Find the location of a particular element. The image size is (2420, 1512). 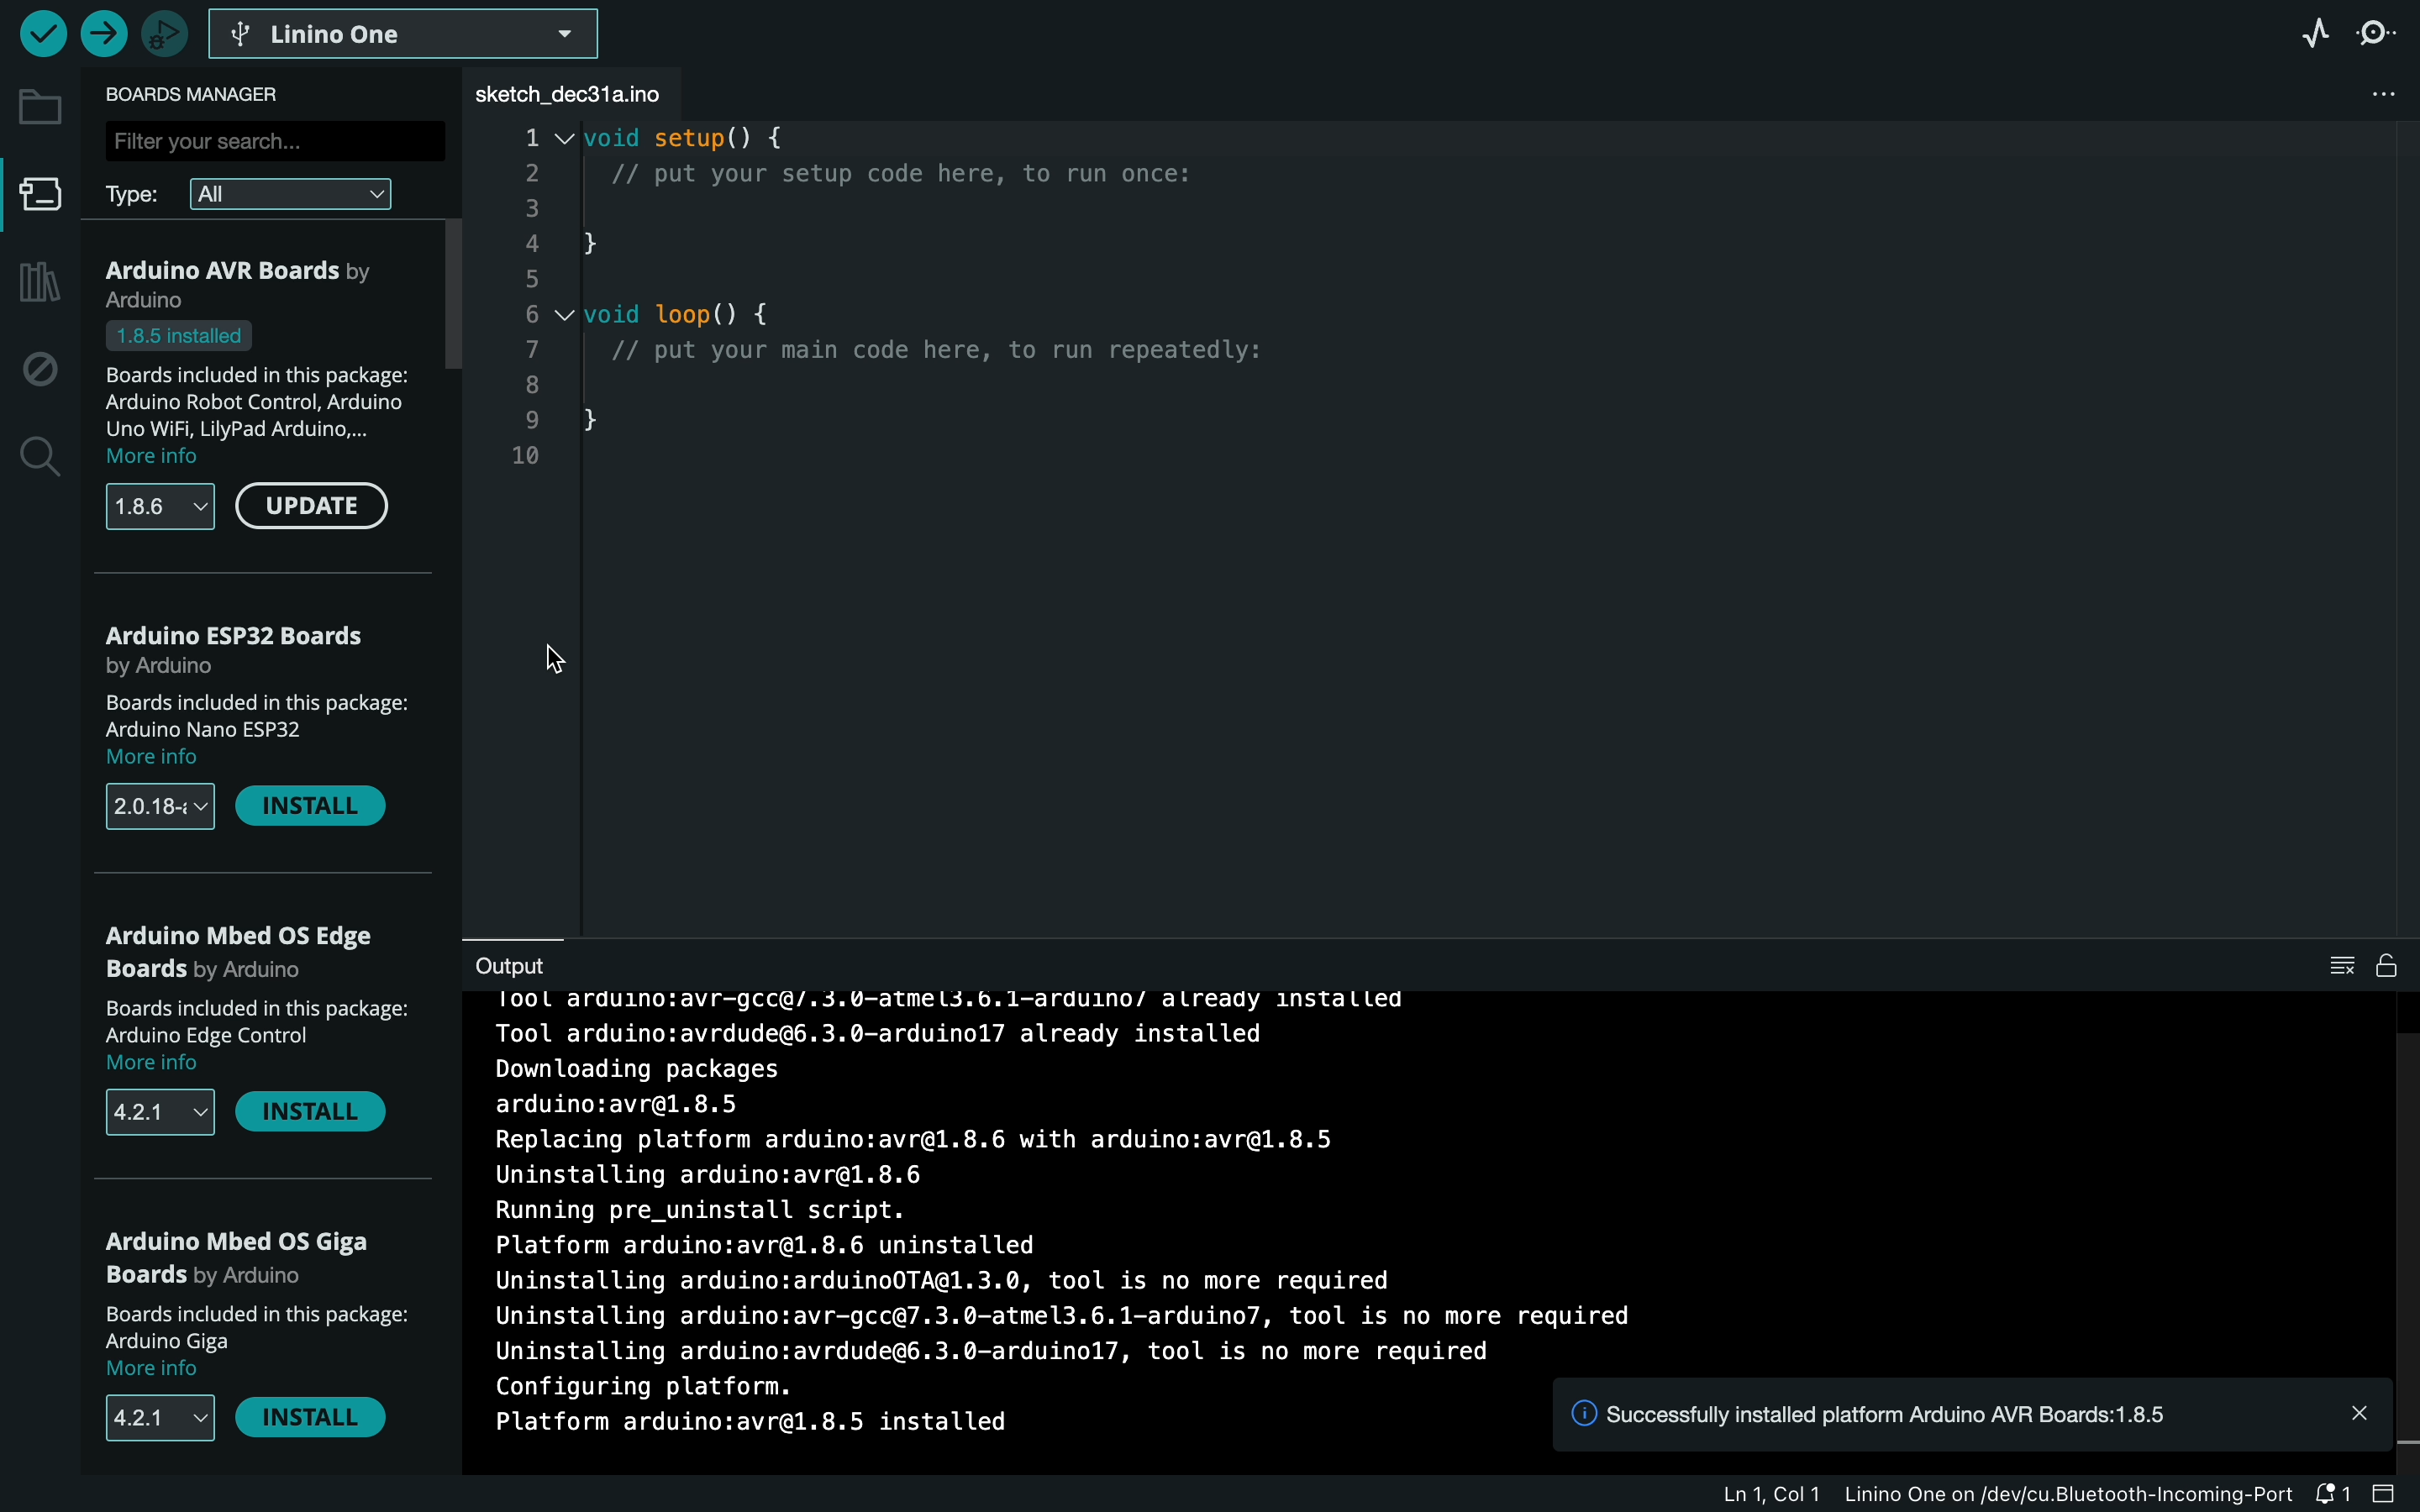

cursor is located at coordinates (557, 660).